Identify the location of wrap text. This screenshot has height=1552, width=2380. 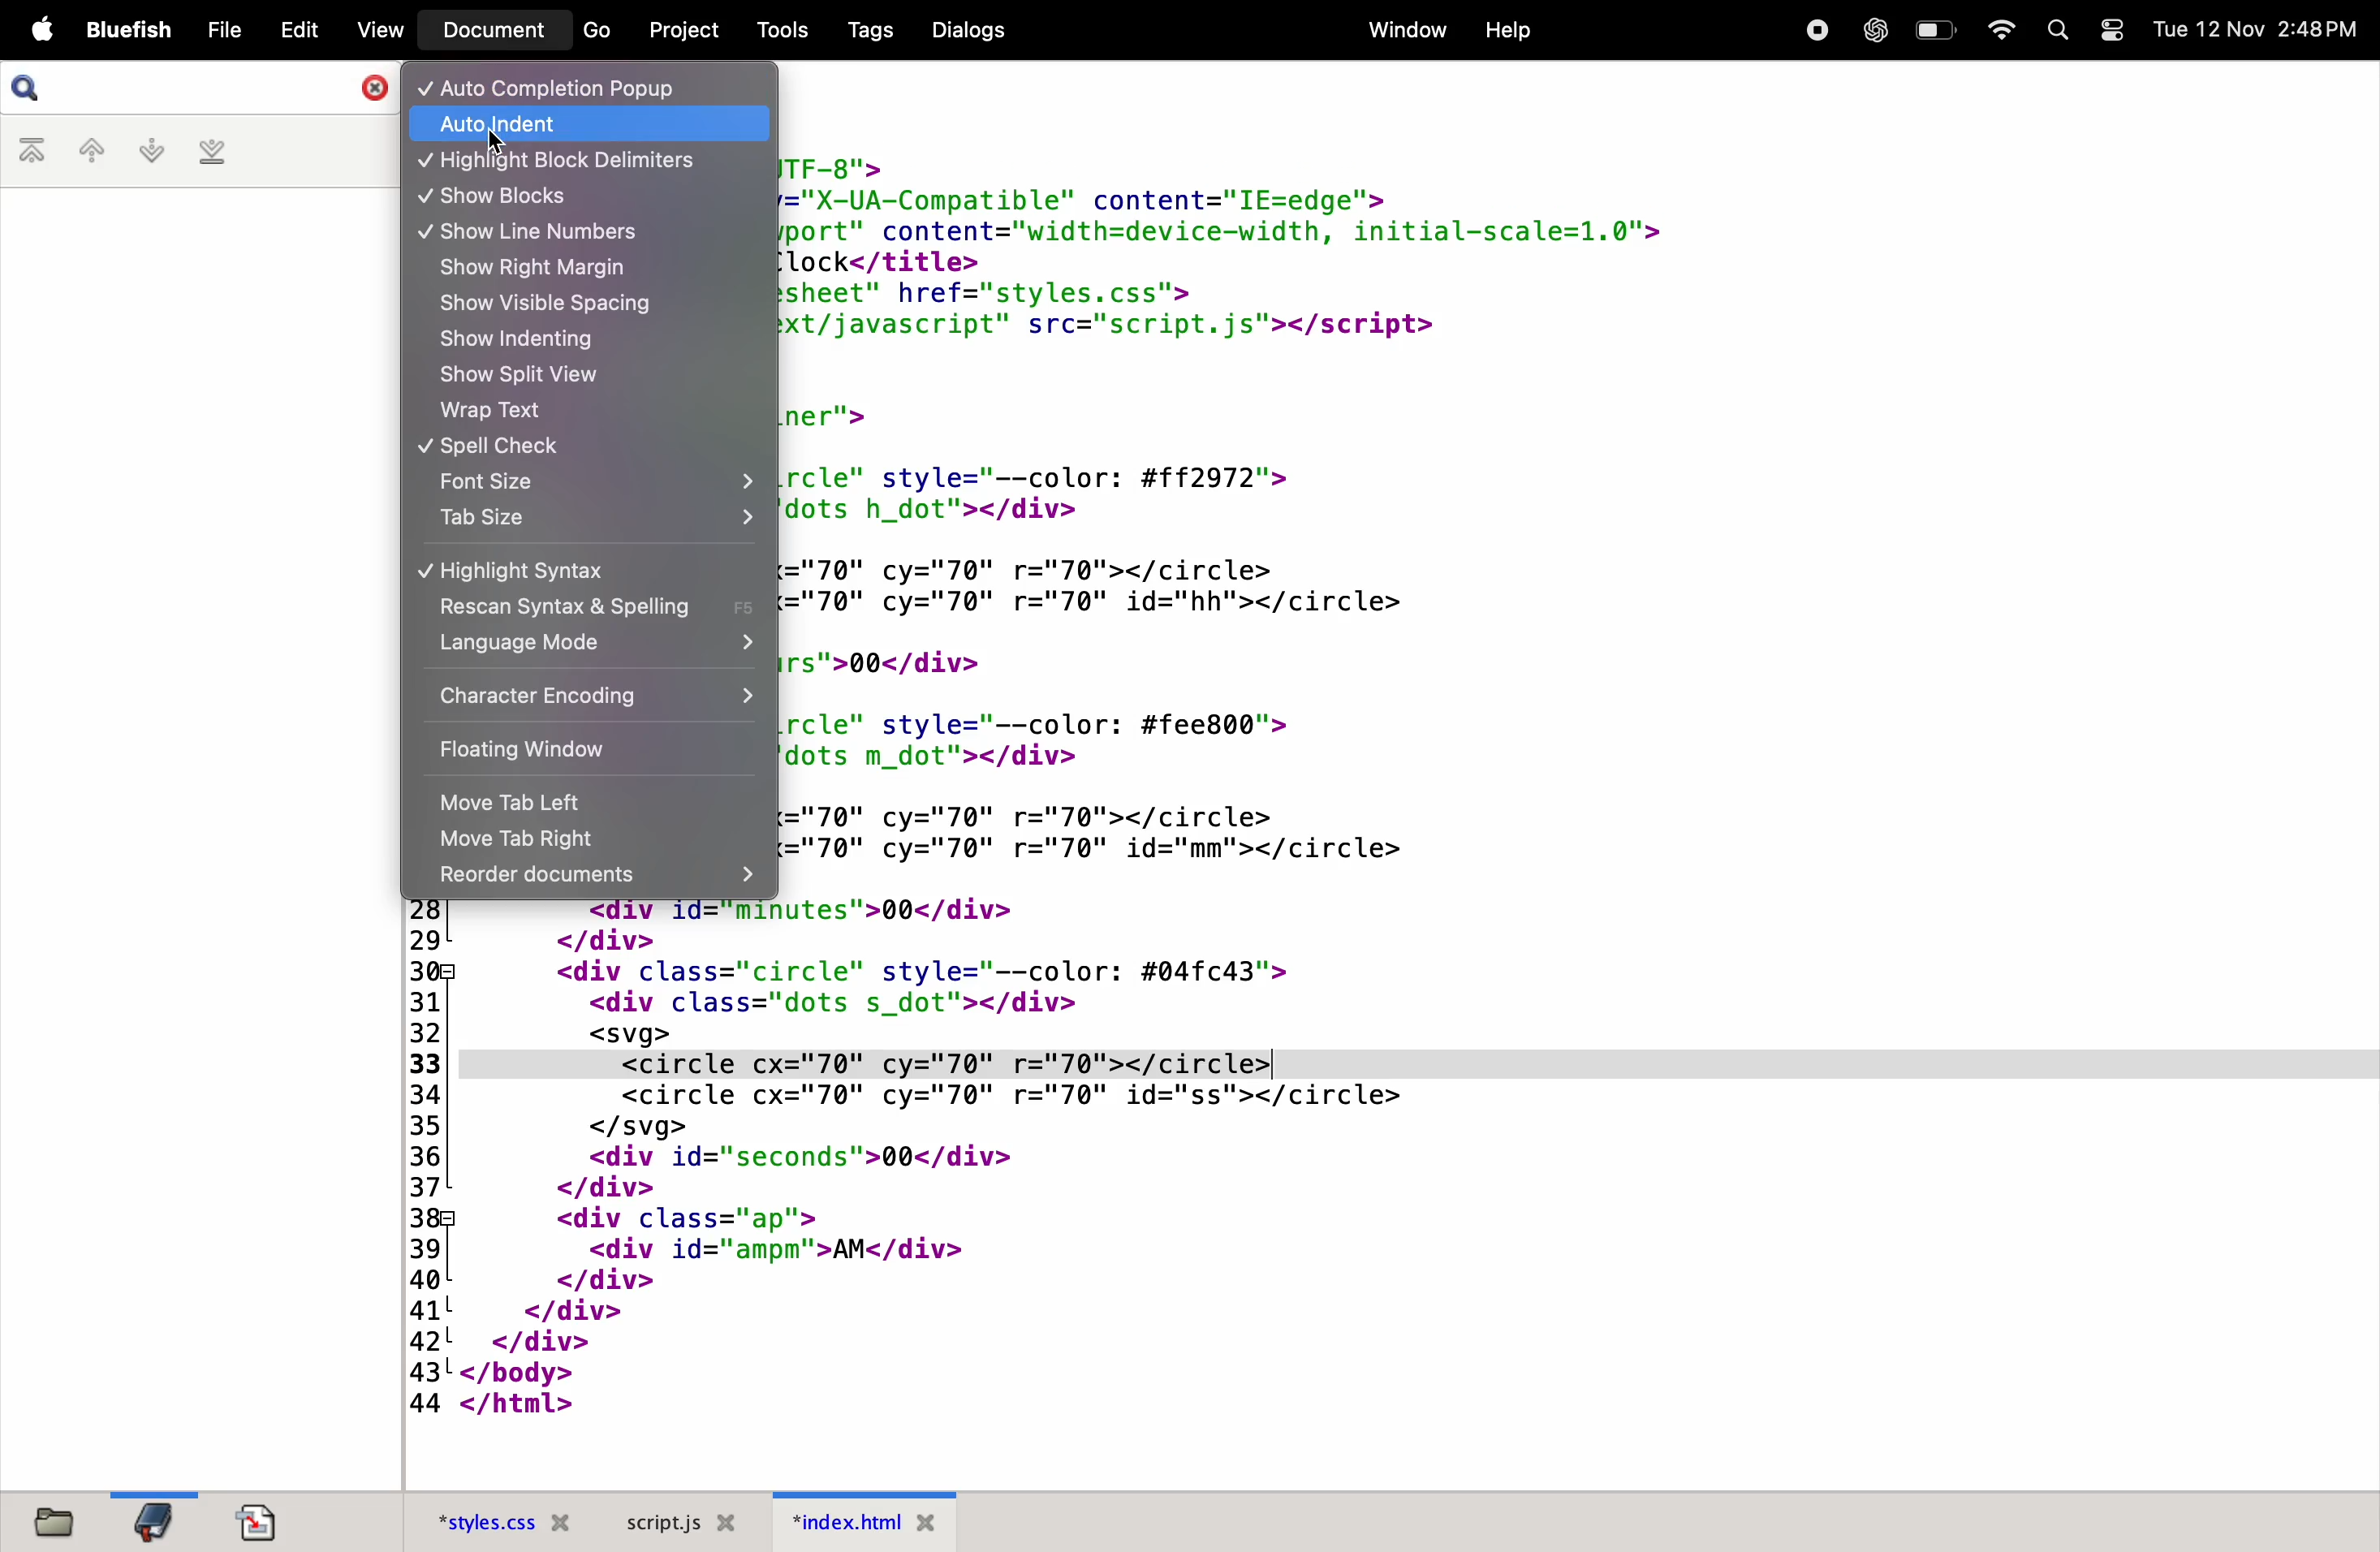
(585, 413).